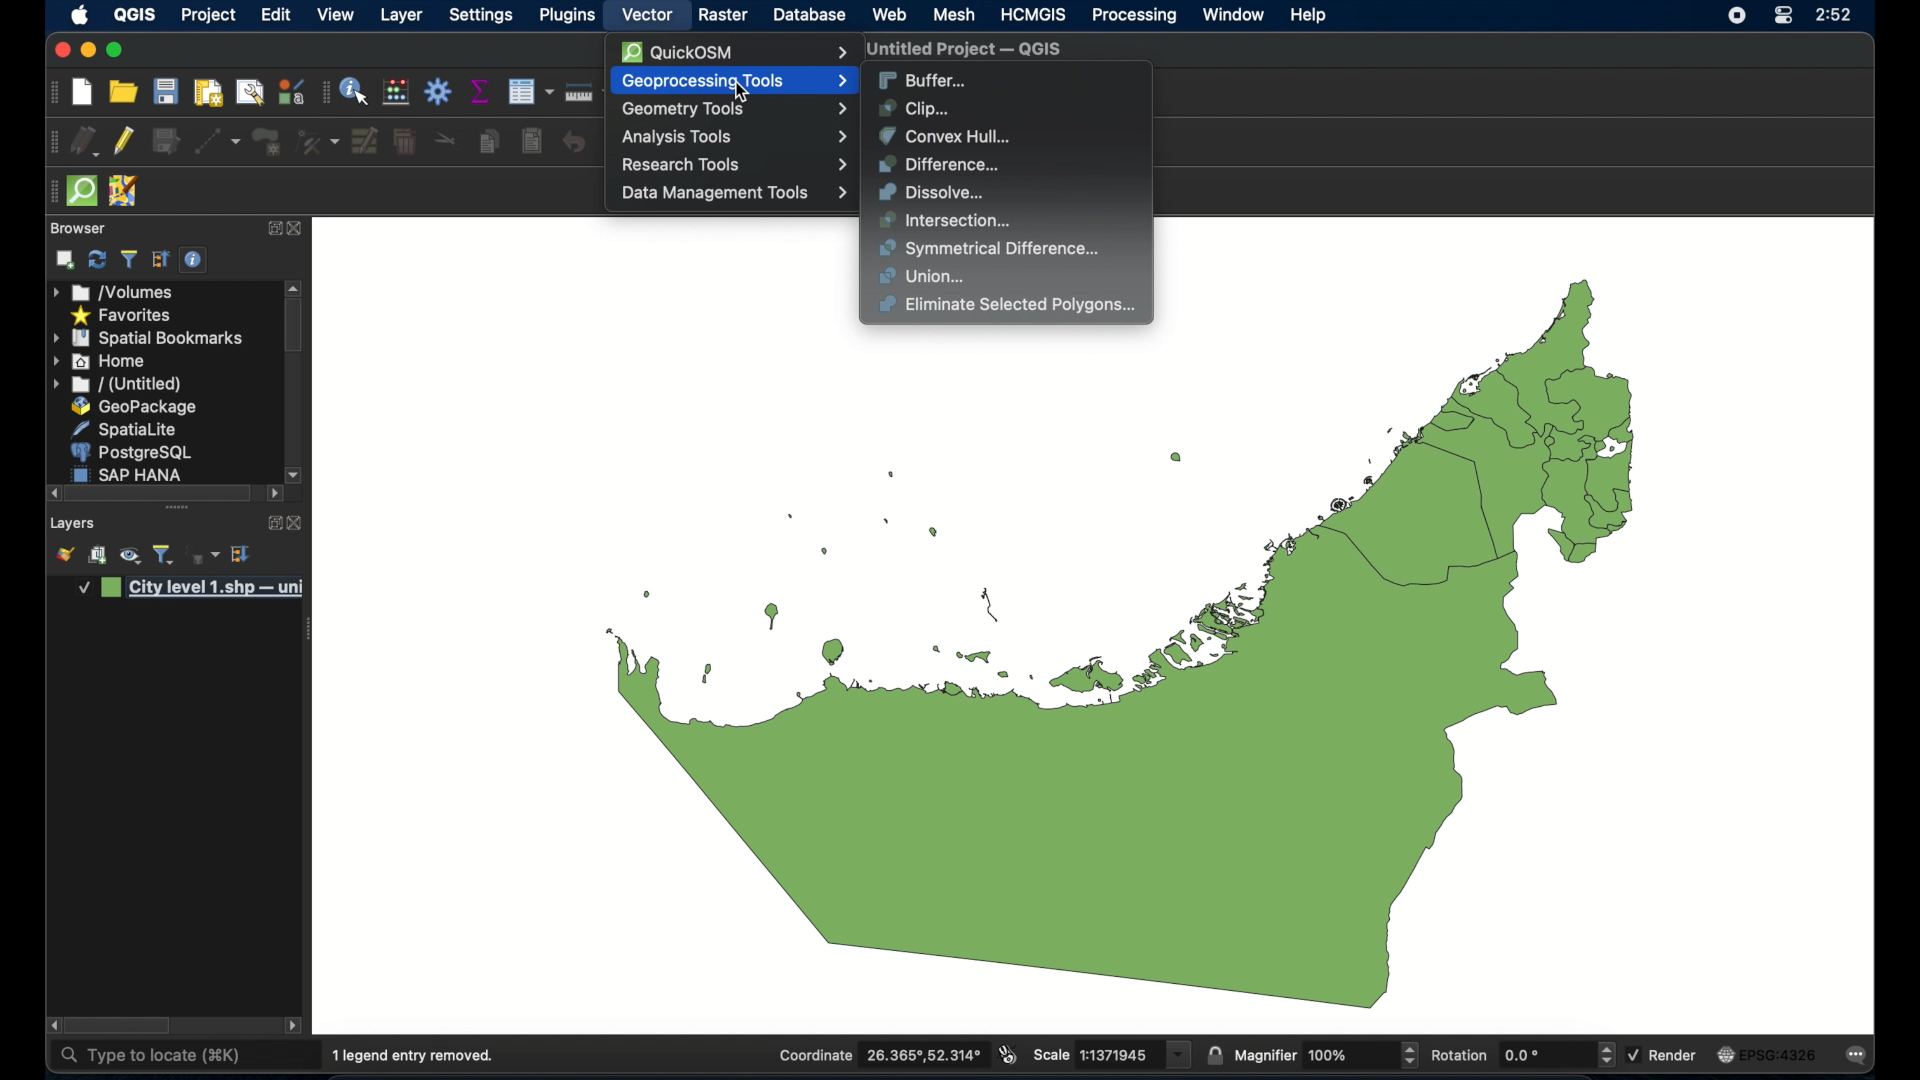 The width and height of the screenshot is (1920, 1080). Describe the element at coordinates (102, 361) in the screenshot. I see `home` at that location.